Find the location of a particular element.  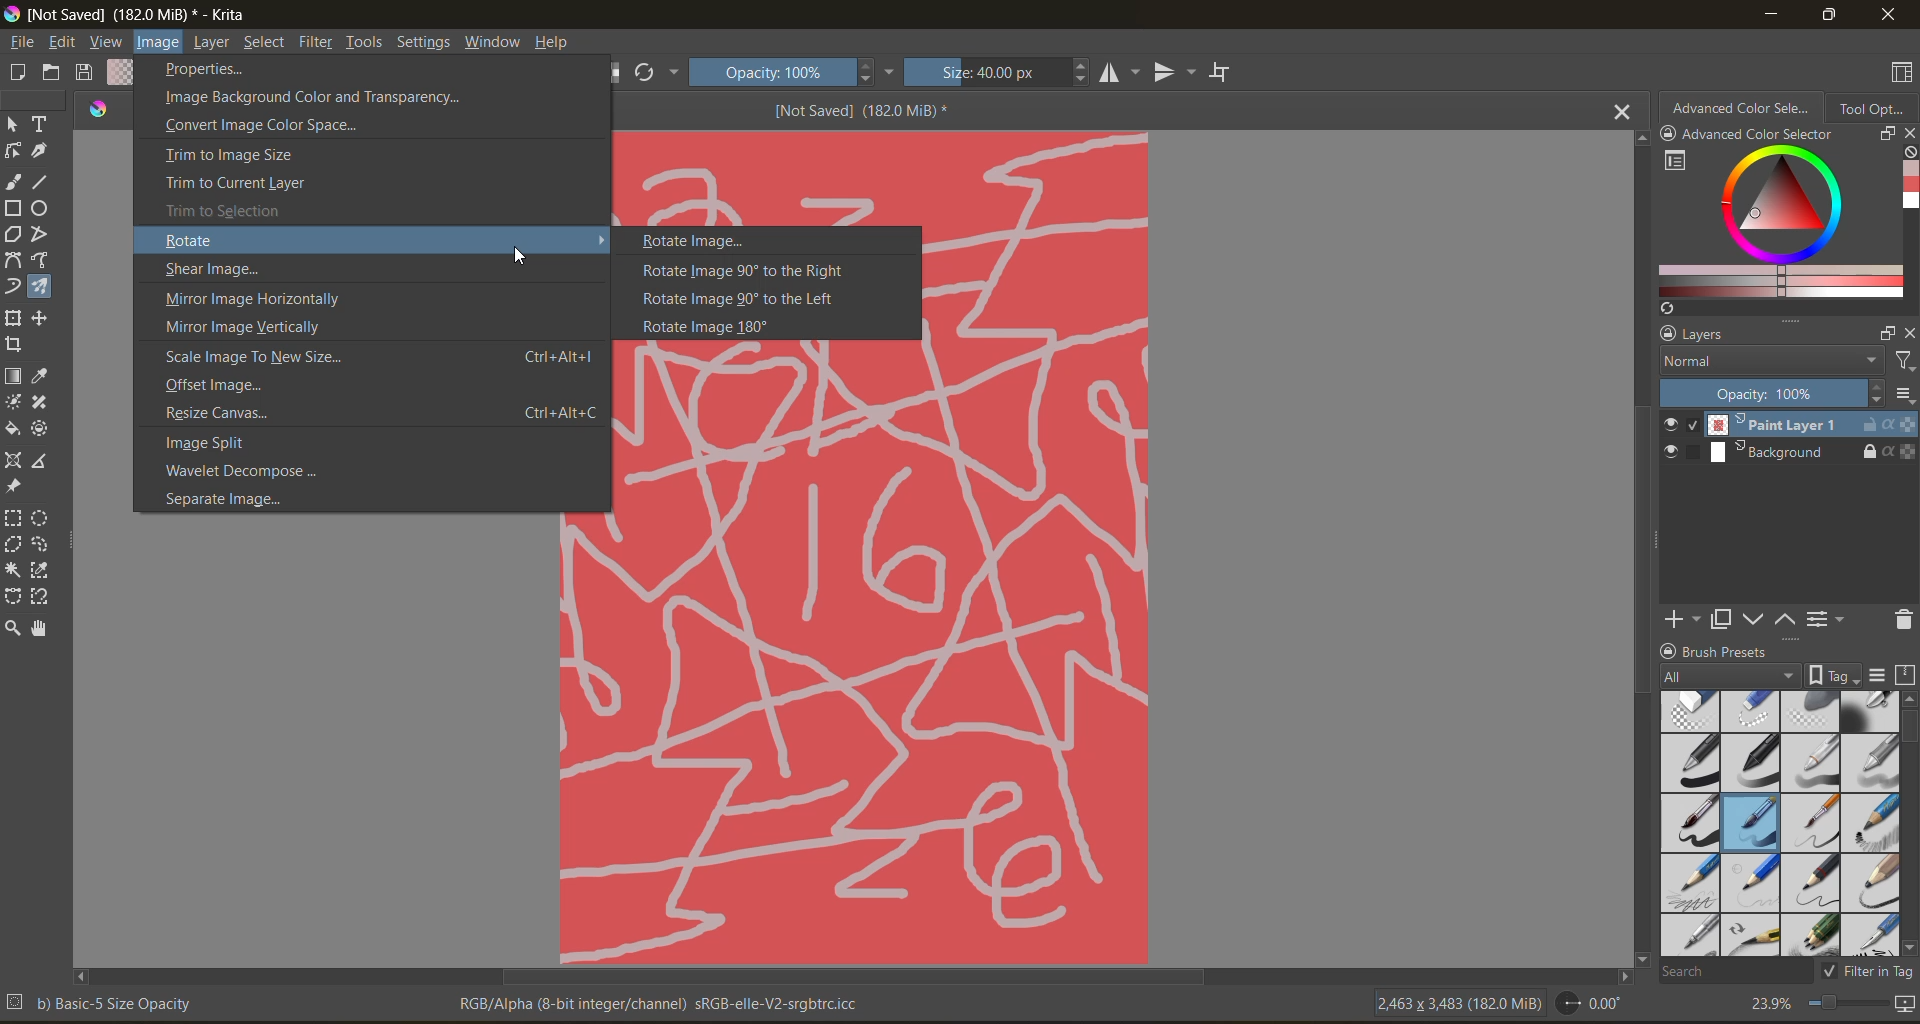

image background color and transparency is located at coordinates (312, 99).